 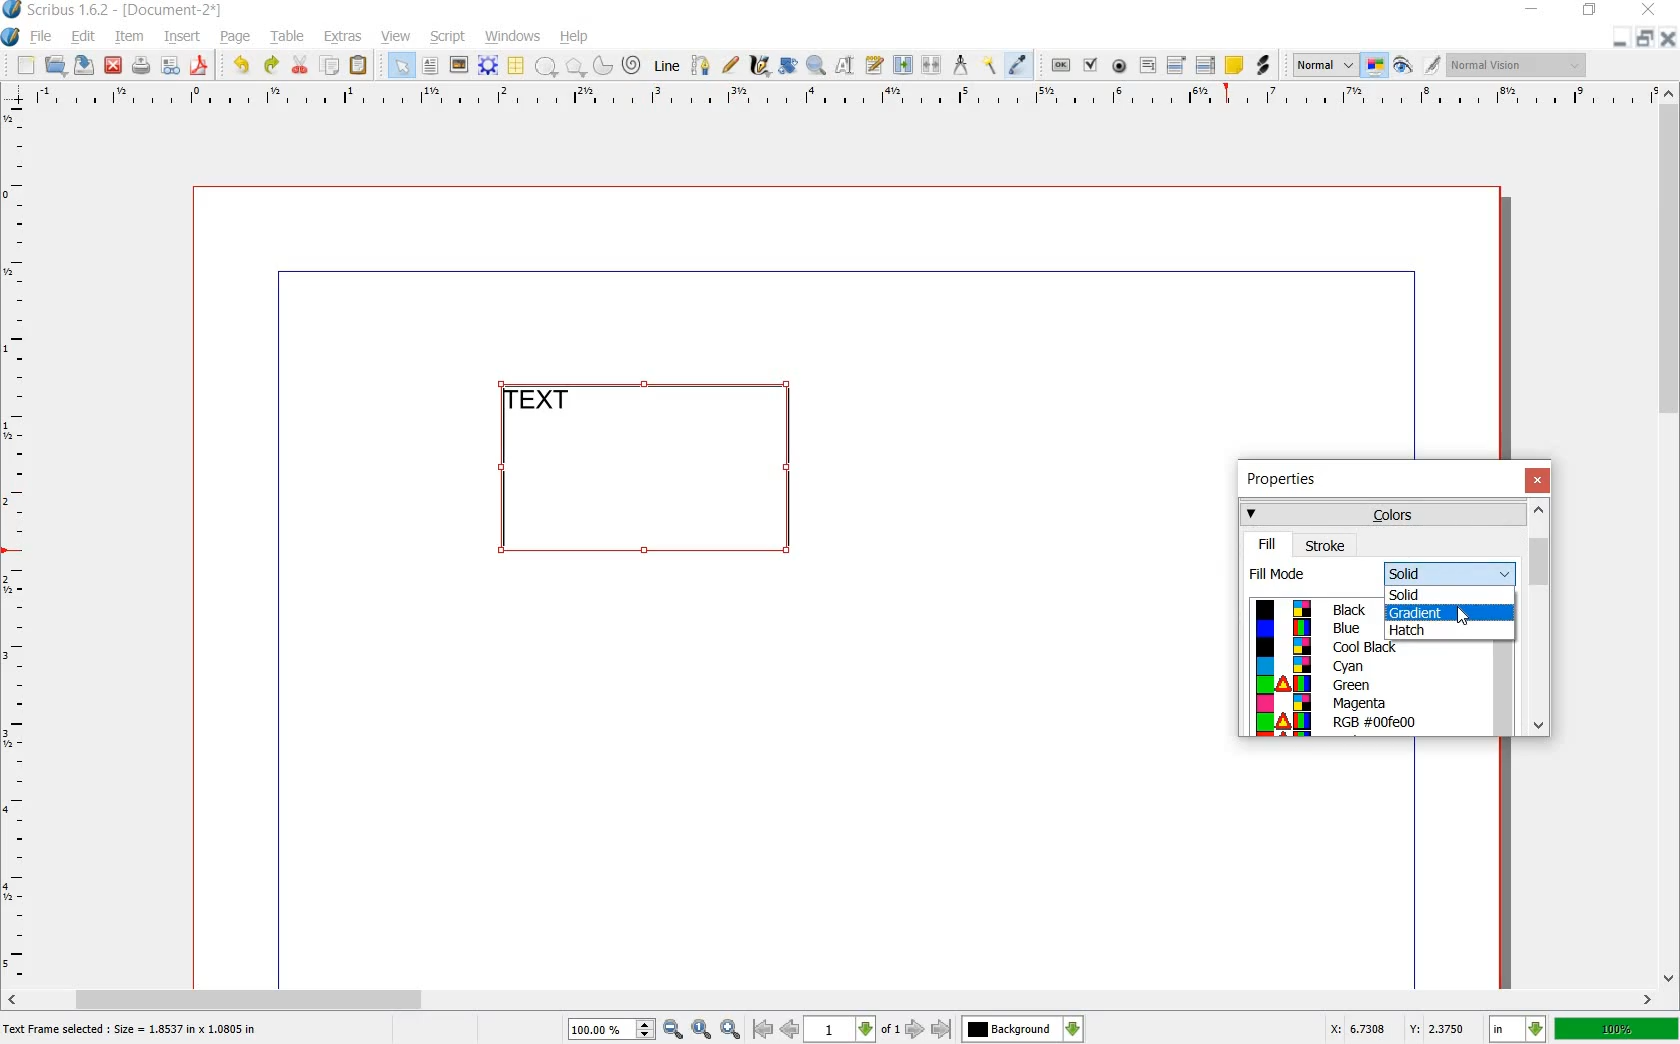 What do you see at coordinates (1670, 537) in the screenshot?
I see `scroll bar` at bounding box center [1670, 537].